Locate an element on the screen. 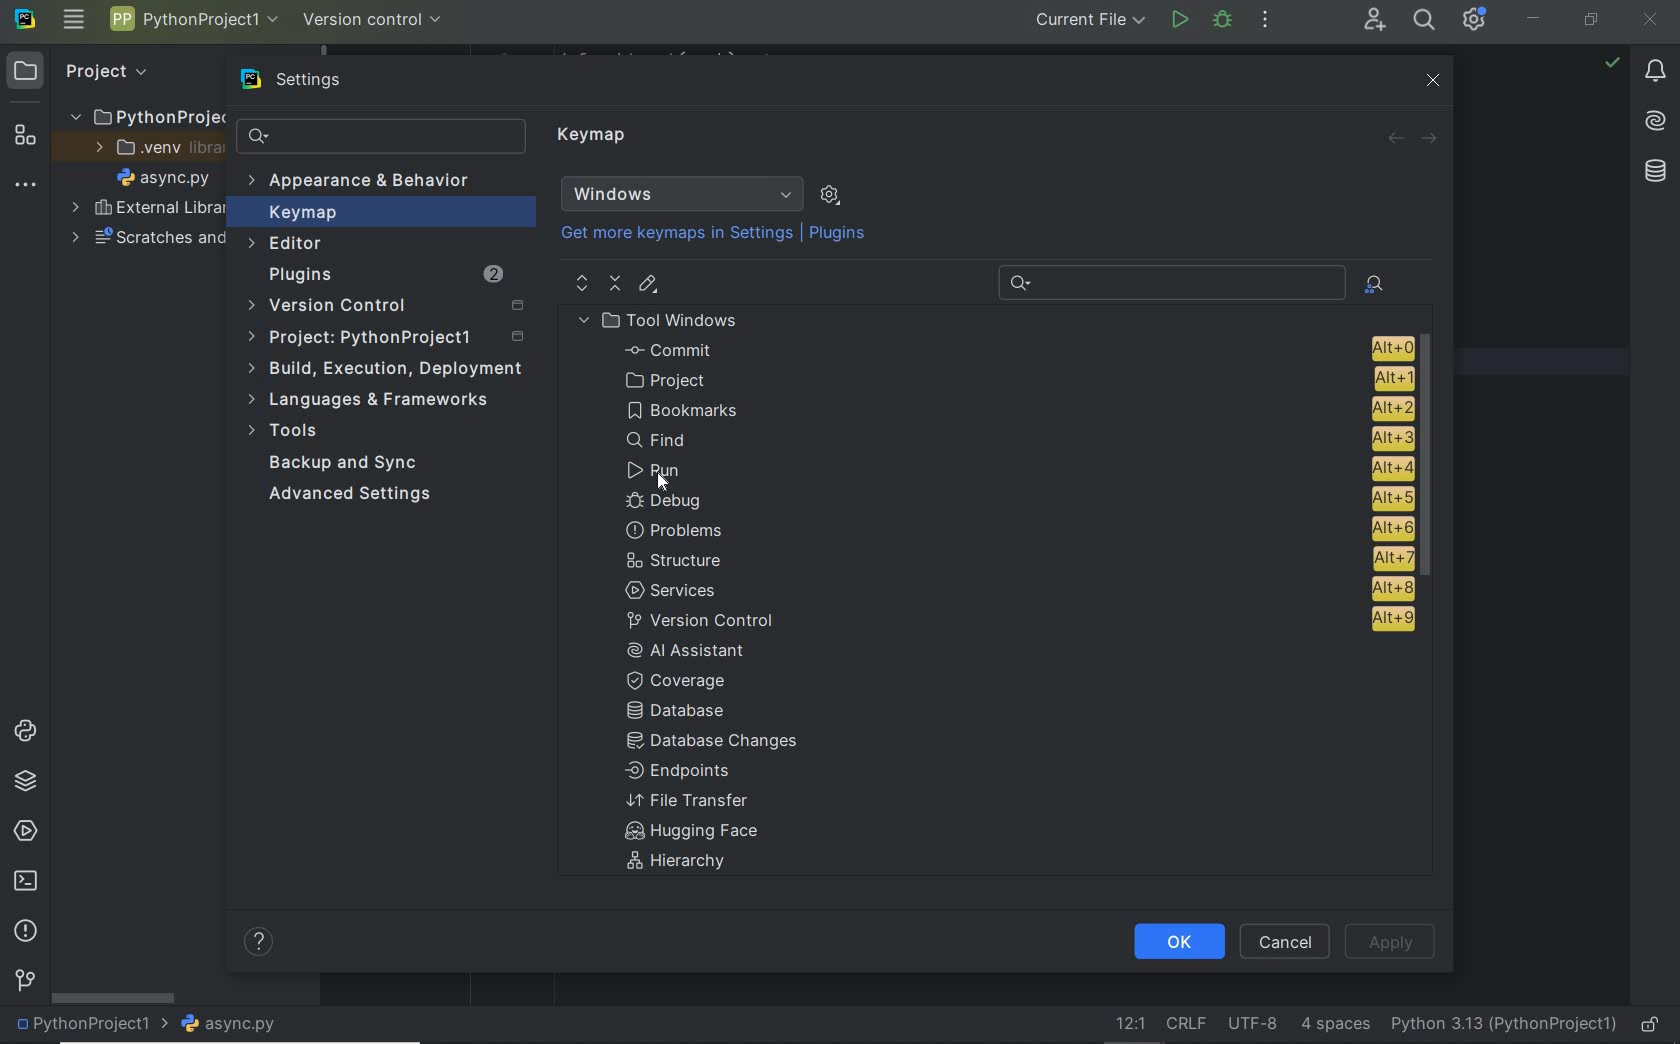  Get more keymaps in Settings is located at coordinates (668, 234).